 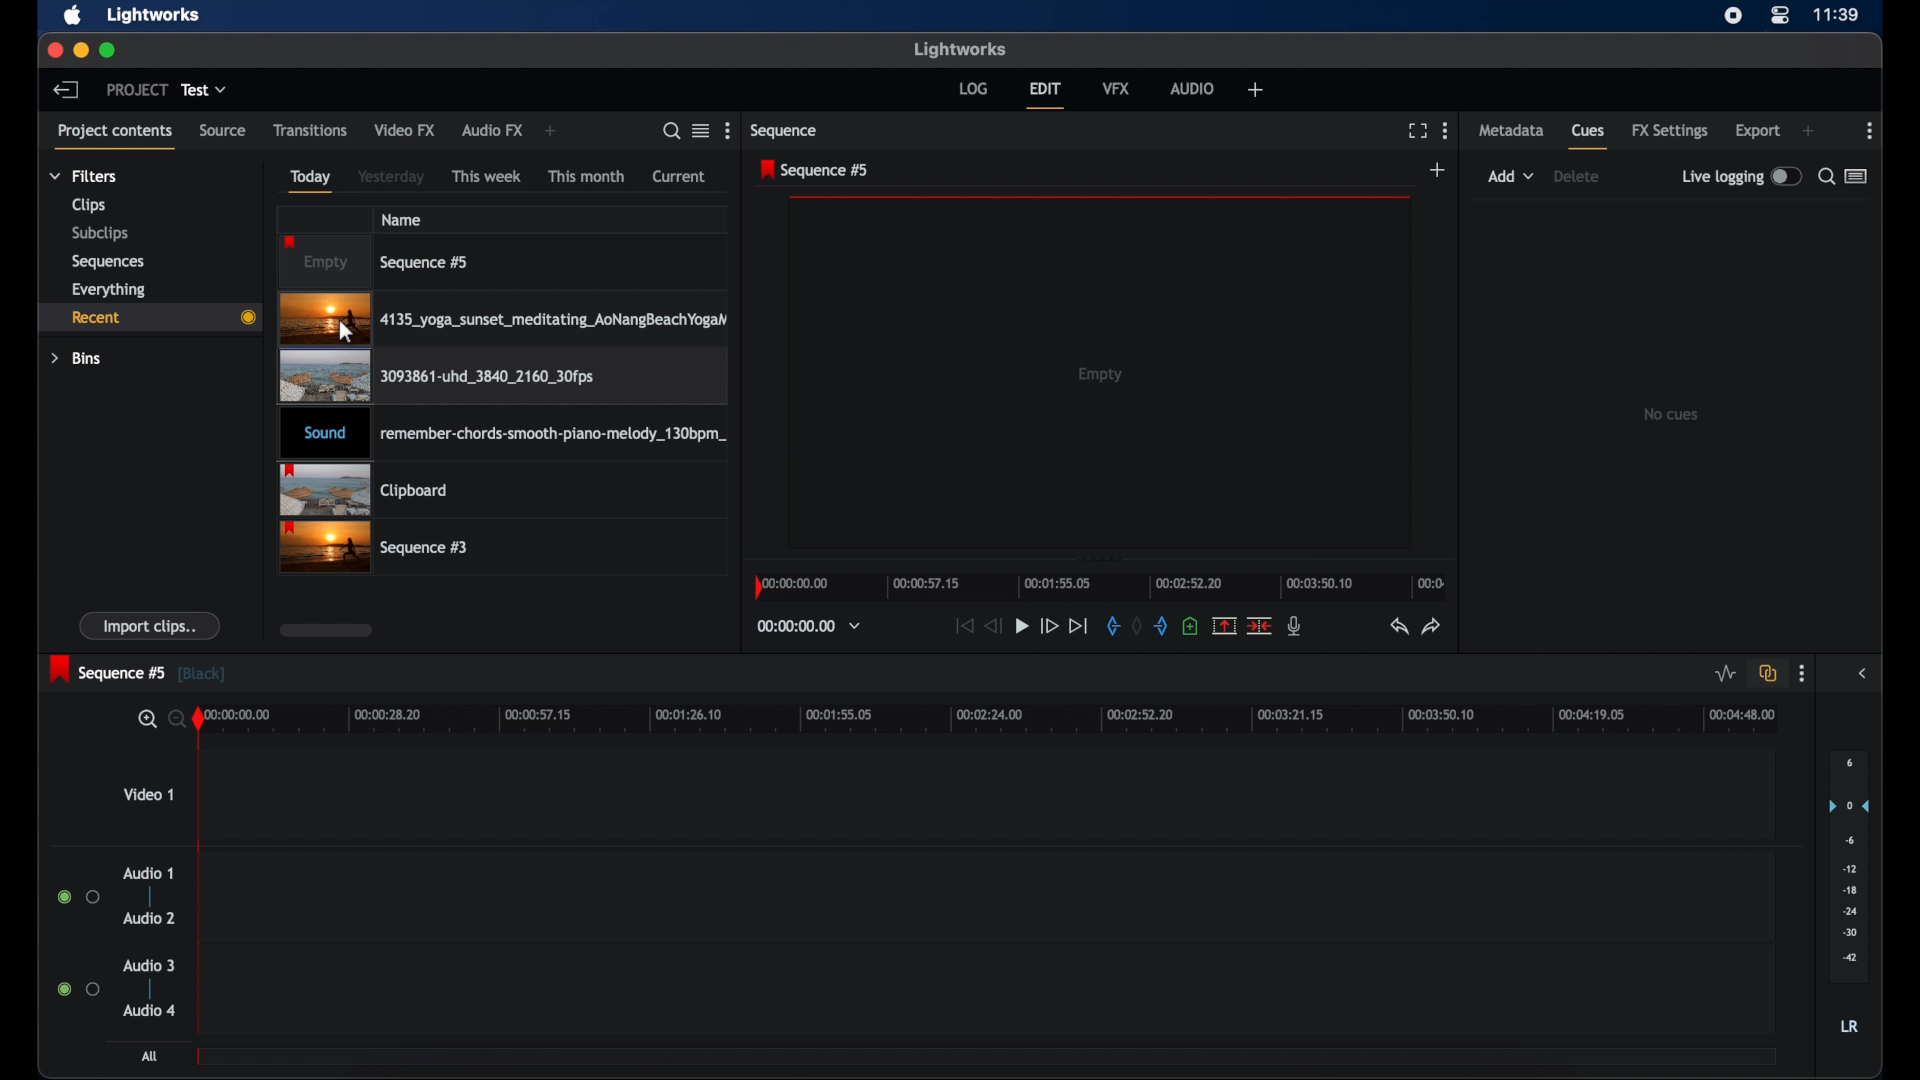 What do you see at coordinates (1724, 674) in the screenshot?
I see `toggle audio levels editing` at bounding box center [1724, 674].